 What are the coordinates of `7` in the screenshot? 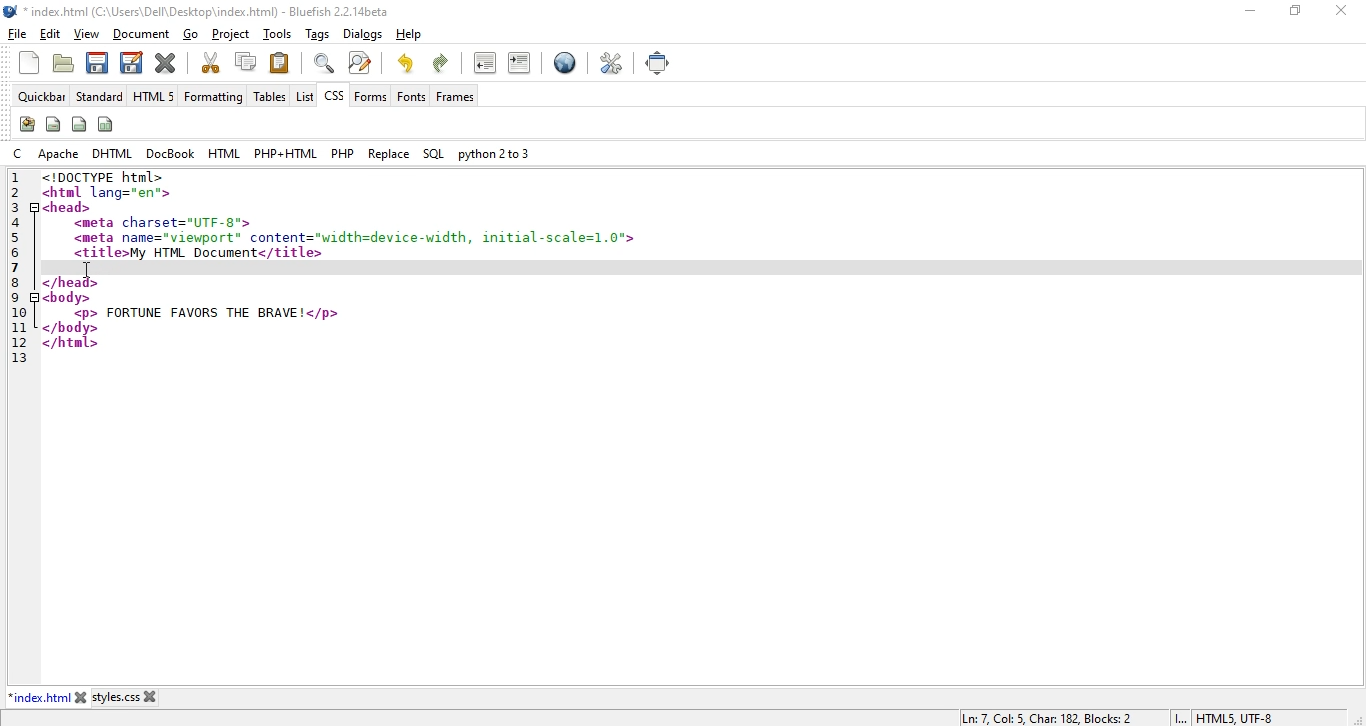 It's located at (16, 268).